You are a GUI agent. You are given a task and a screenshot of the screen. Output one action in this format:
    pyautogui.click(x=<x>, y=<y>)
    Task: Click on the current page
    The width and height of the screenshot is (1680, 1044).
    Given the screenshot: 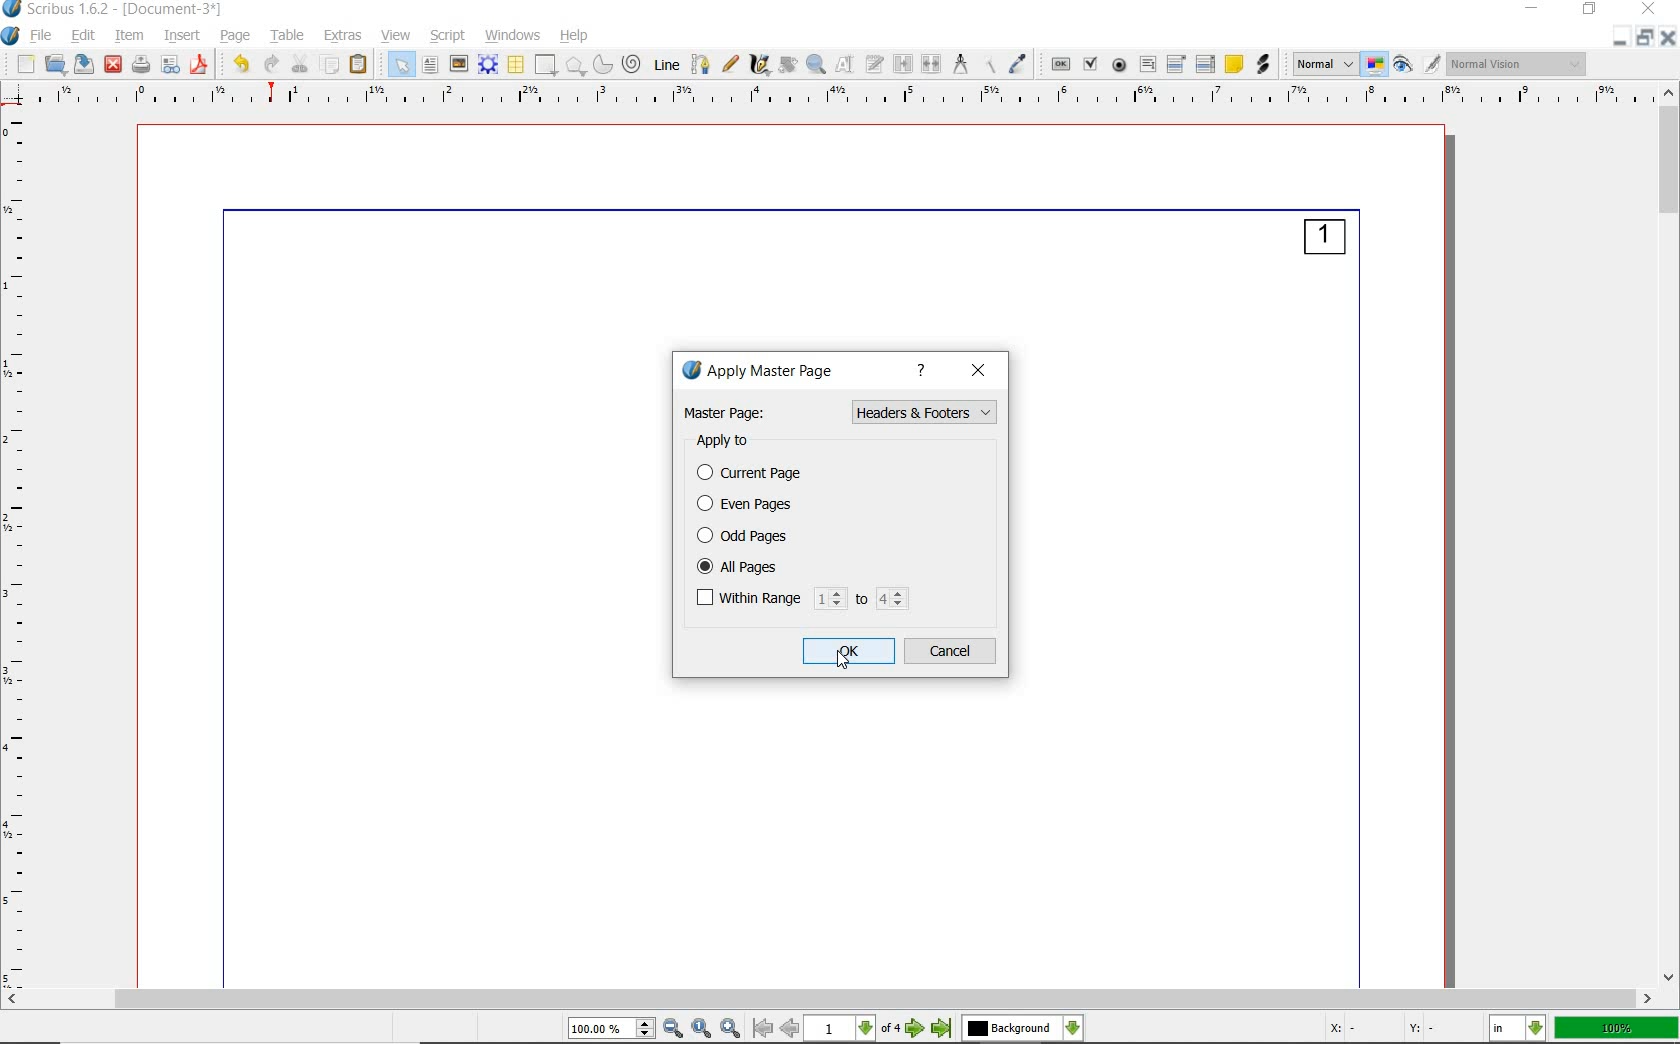 What is the action you would take?
    pyautogui.click(x=754, y=474)
    